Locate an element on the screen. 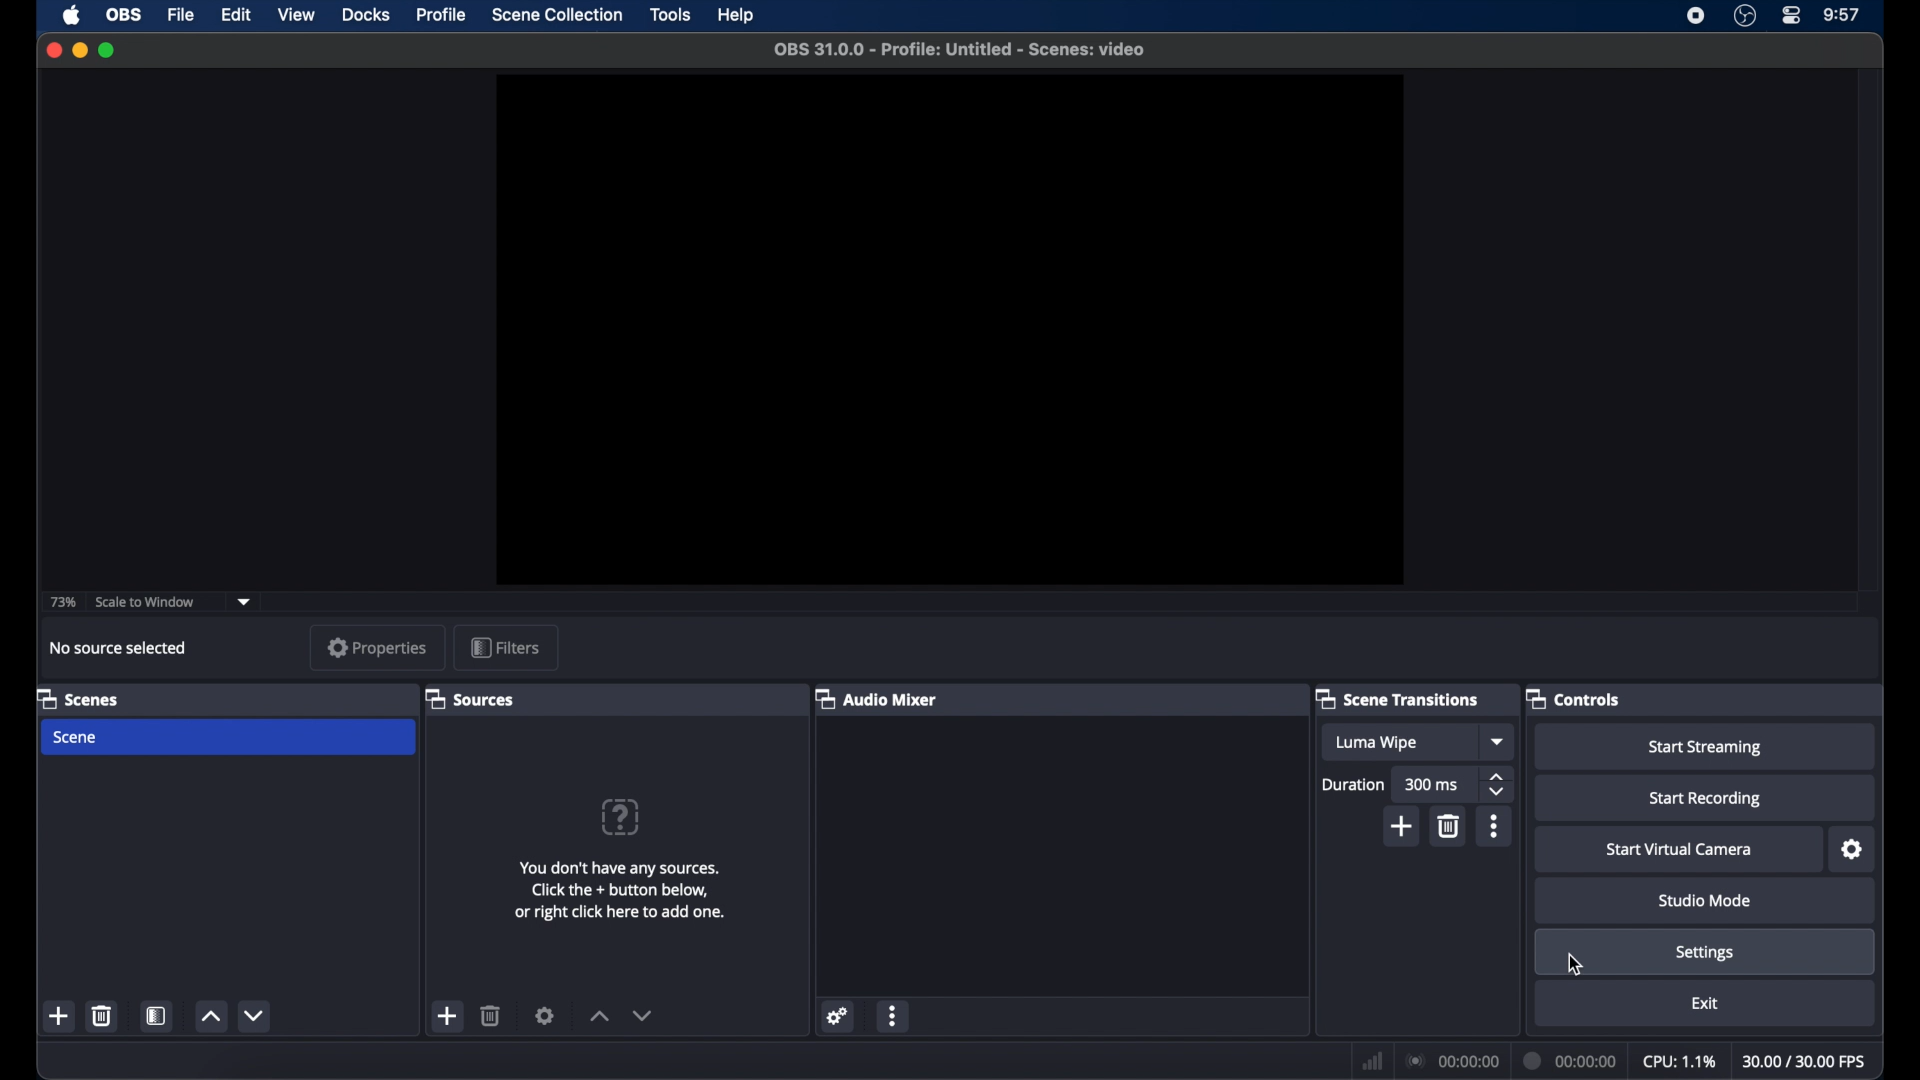 The image size is (1920, 1080). decrement is located at coordinates (642, 1015).